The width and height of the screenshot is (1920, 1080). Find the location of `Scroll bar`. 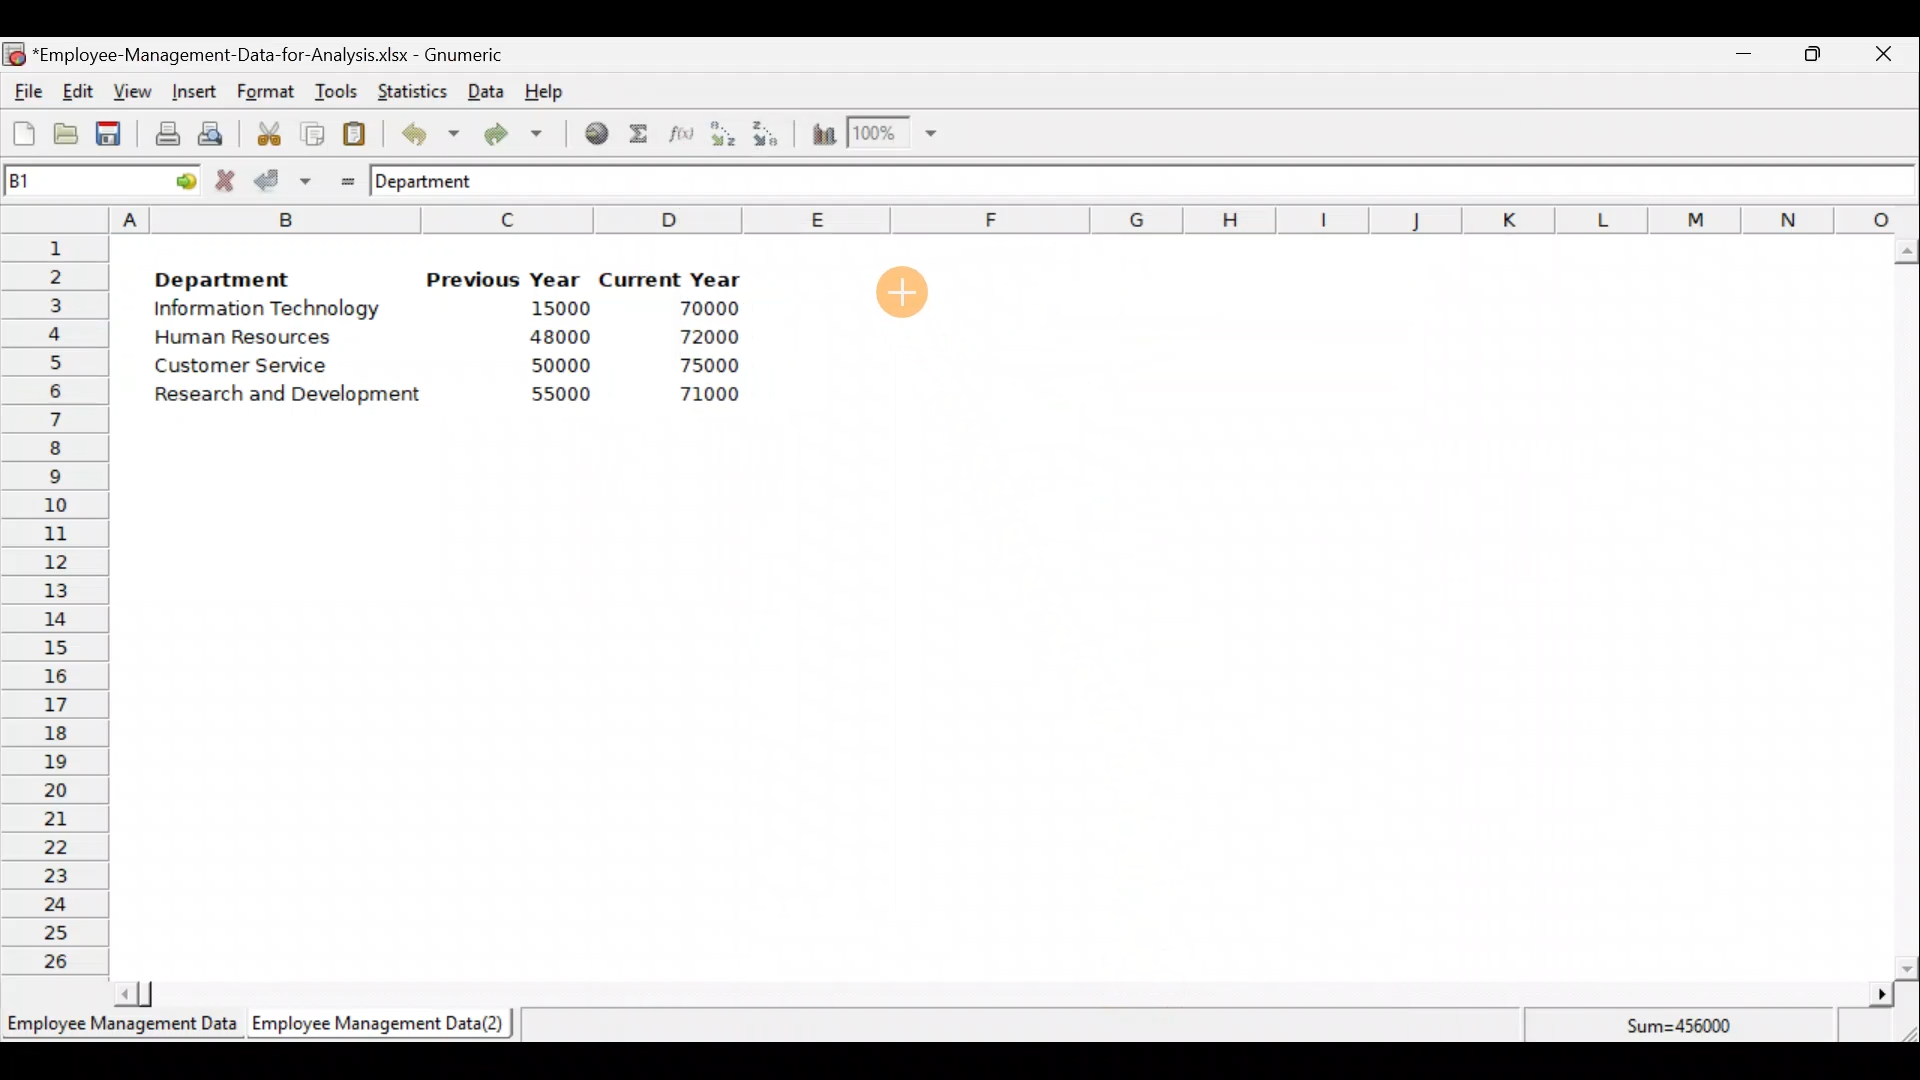

Scroll bar is located at coordinates (1906, 609).